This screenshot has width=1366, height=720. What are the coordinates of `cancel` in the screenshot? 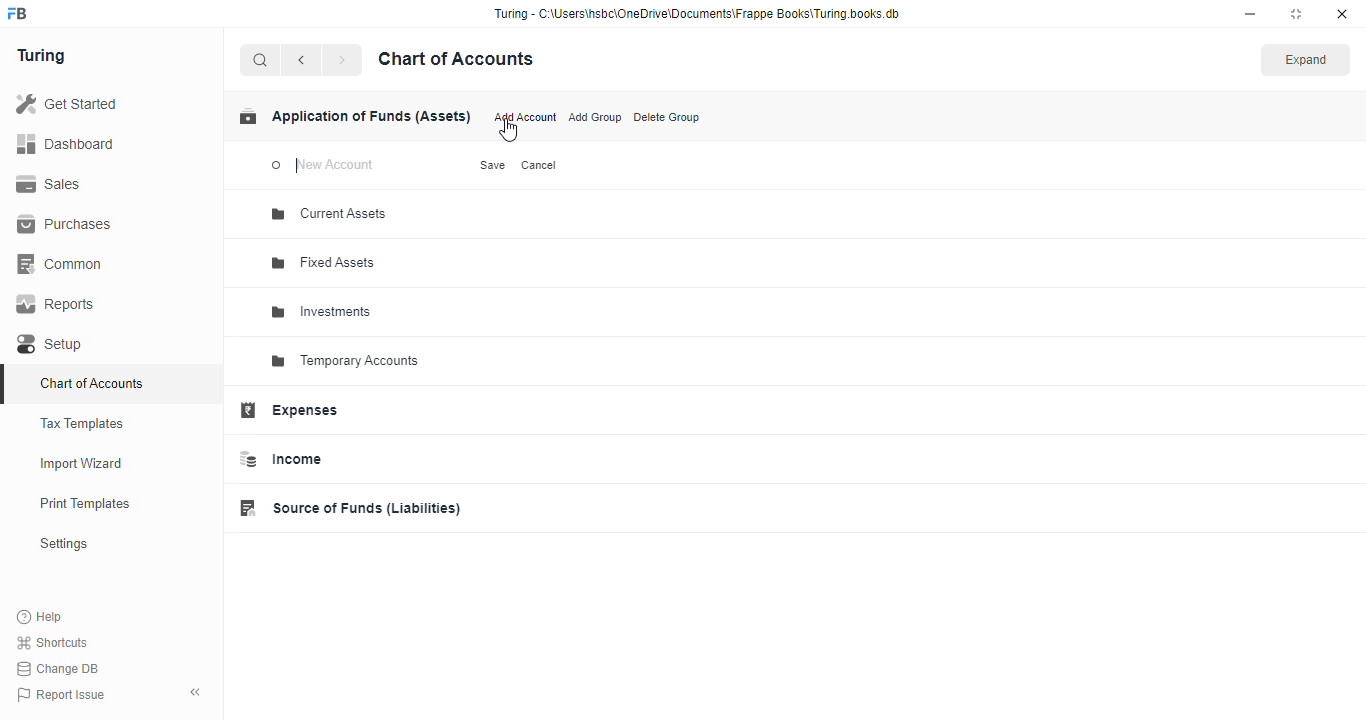 It's located at (539, 166).